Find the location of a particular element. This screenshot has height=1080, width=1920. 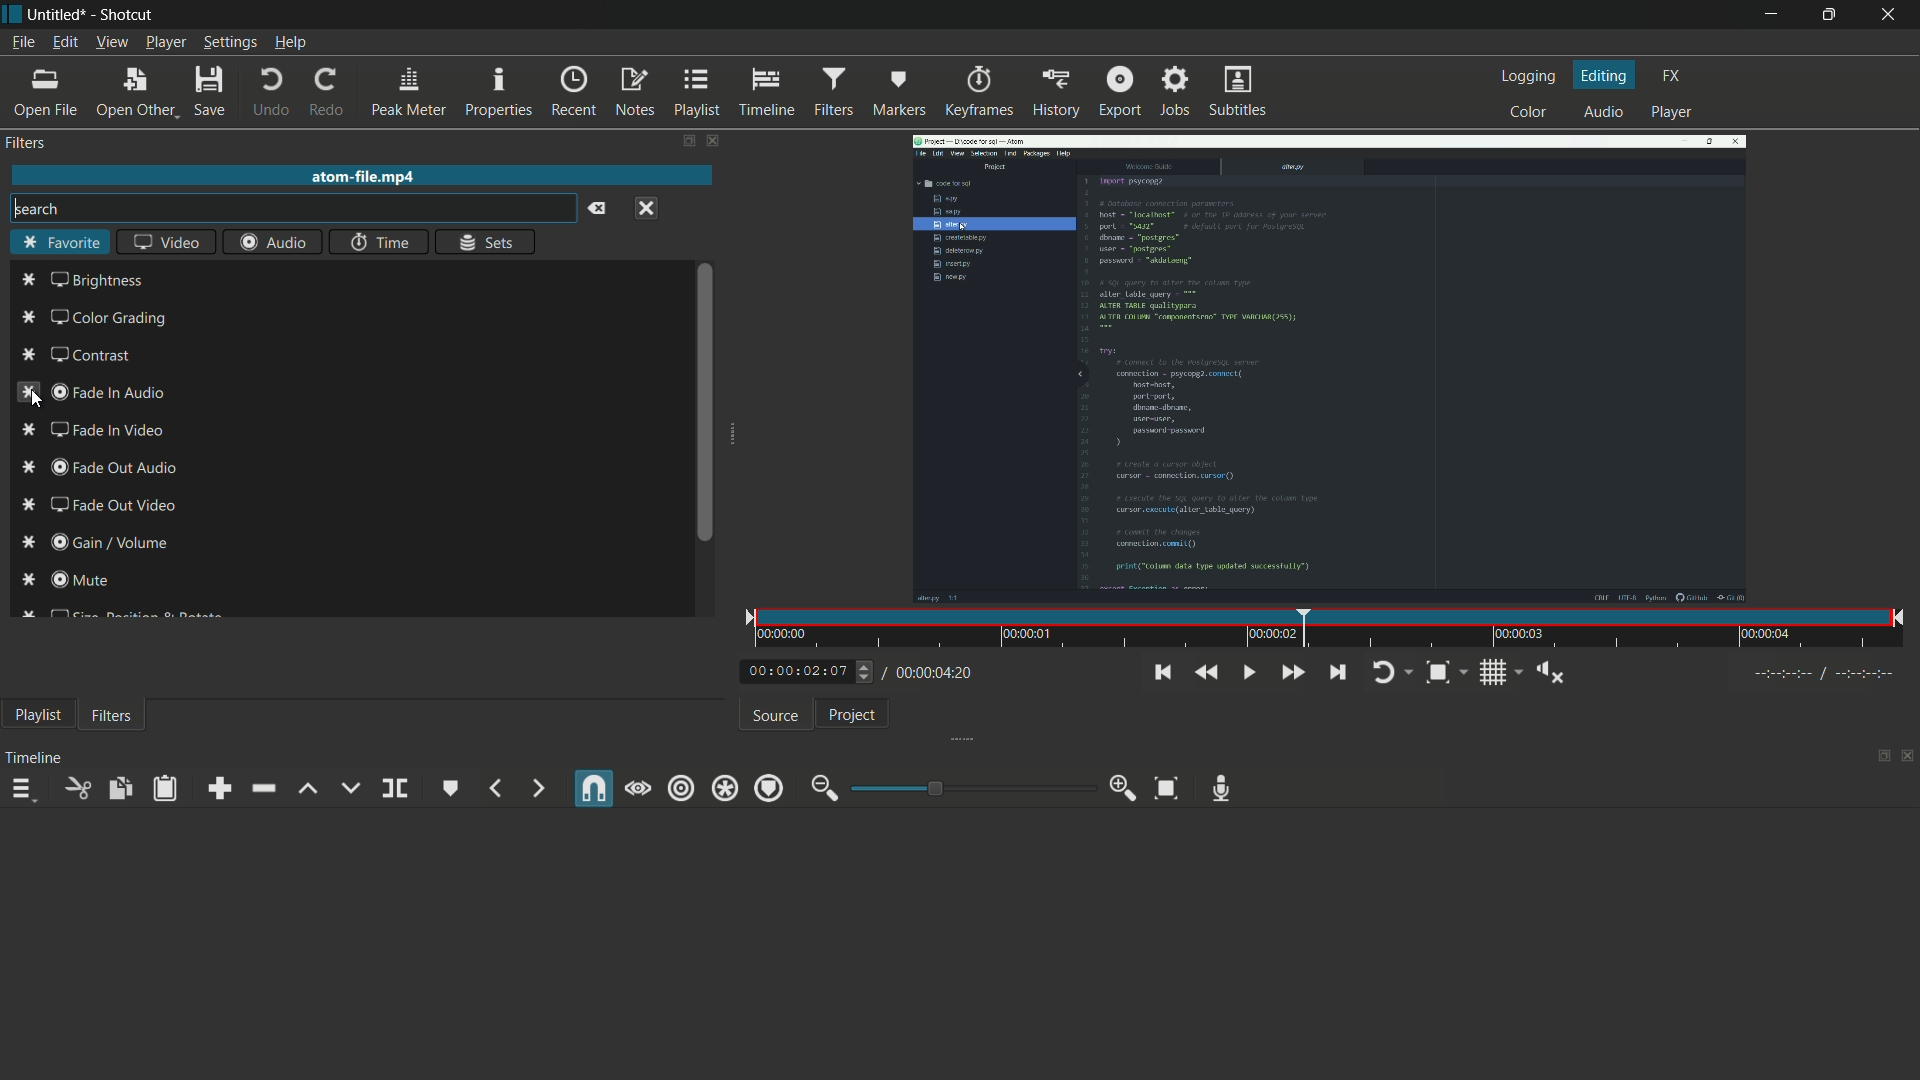

skip to the previous point is located at coordinates (1160, 673).